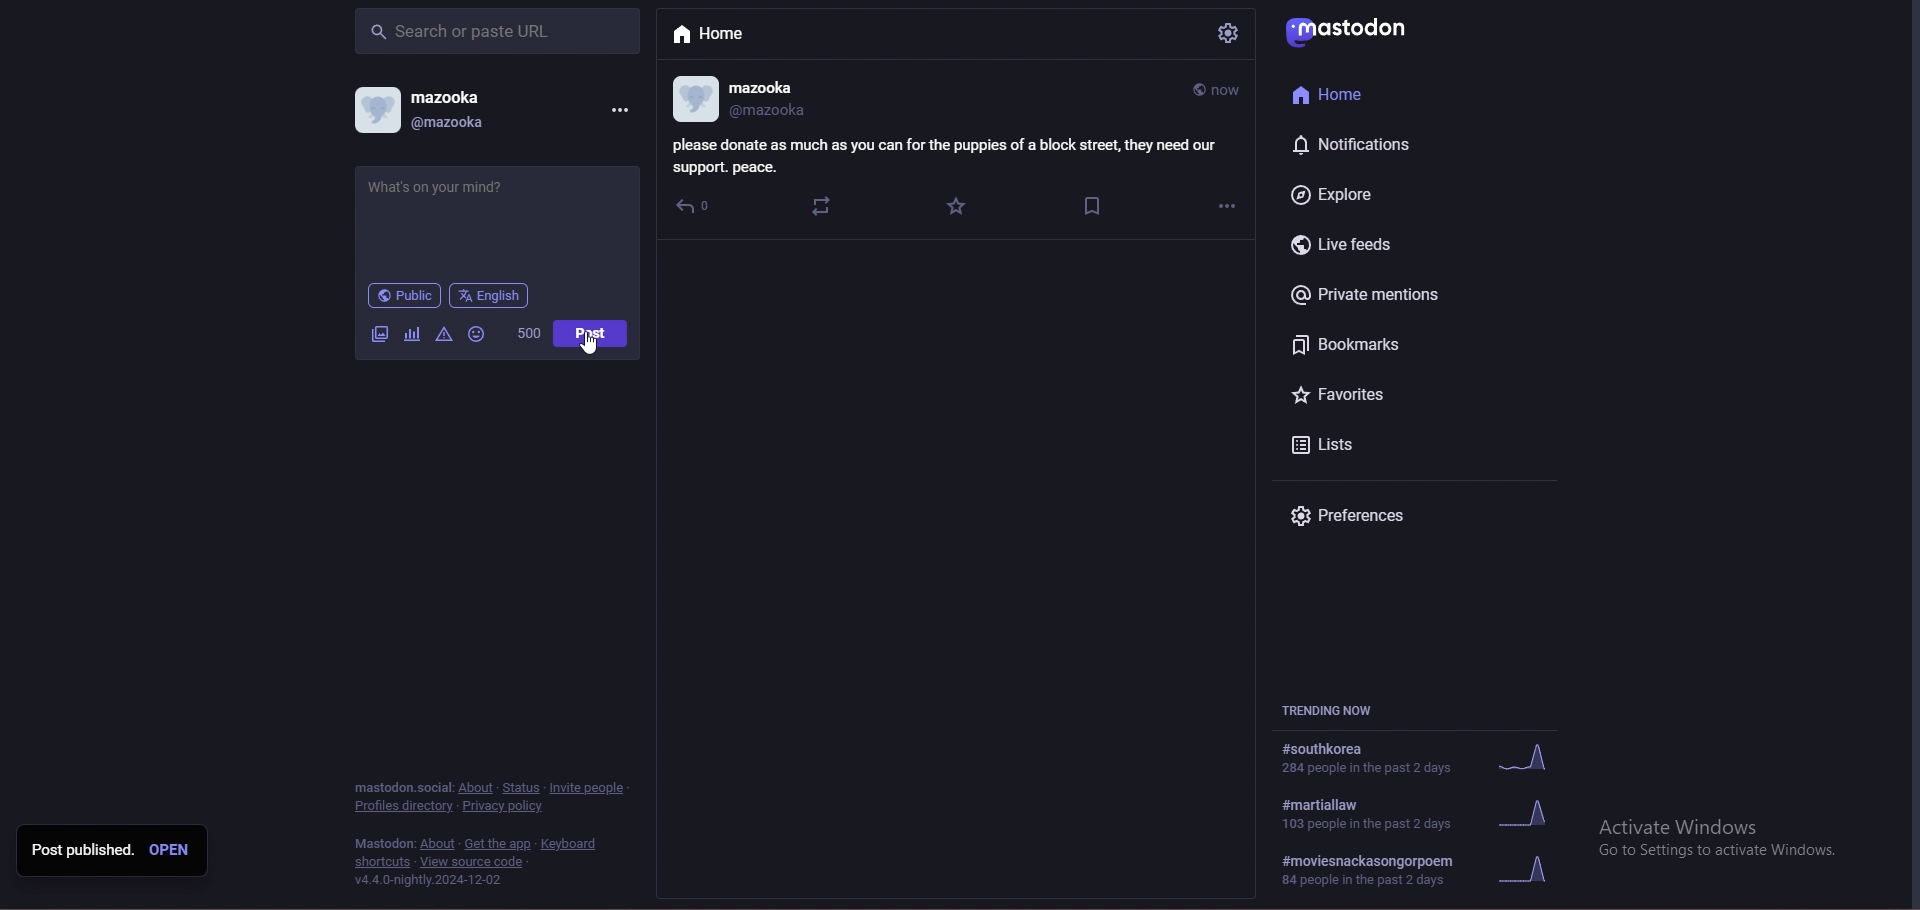 The width and height of the screenshot is (1920, 910). I want to click on about, so click(475, 787).